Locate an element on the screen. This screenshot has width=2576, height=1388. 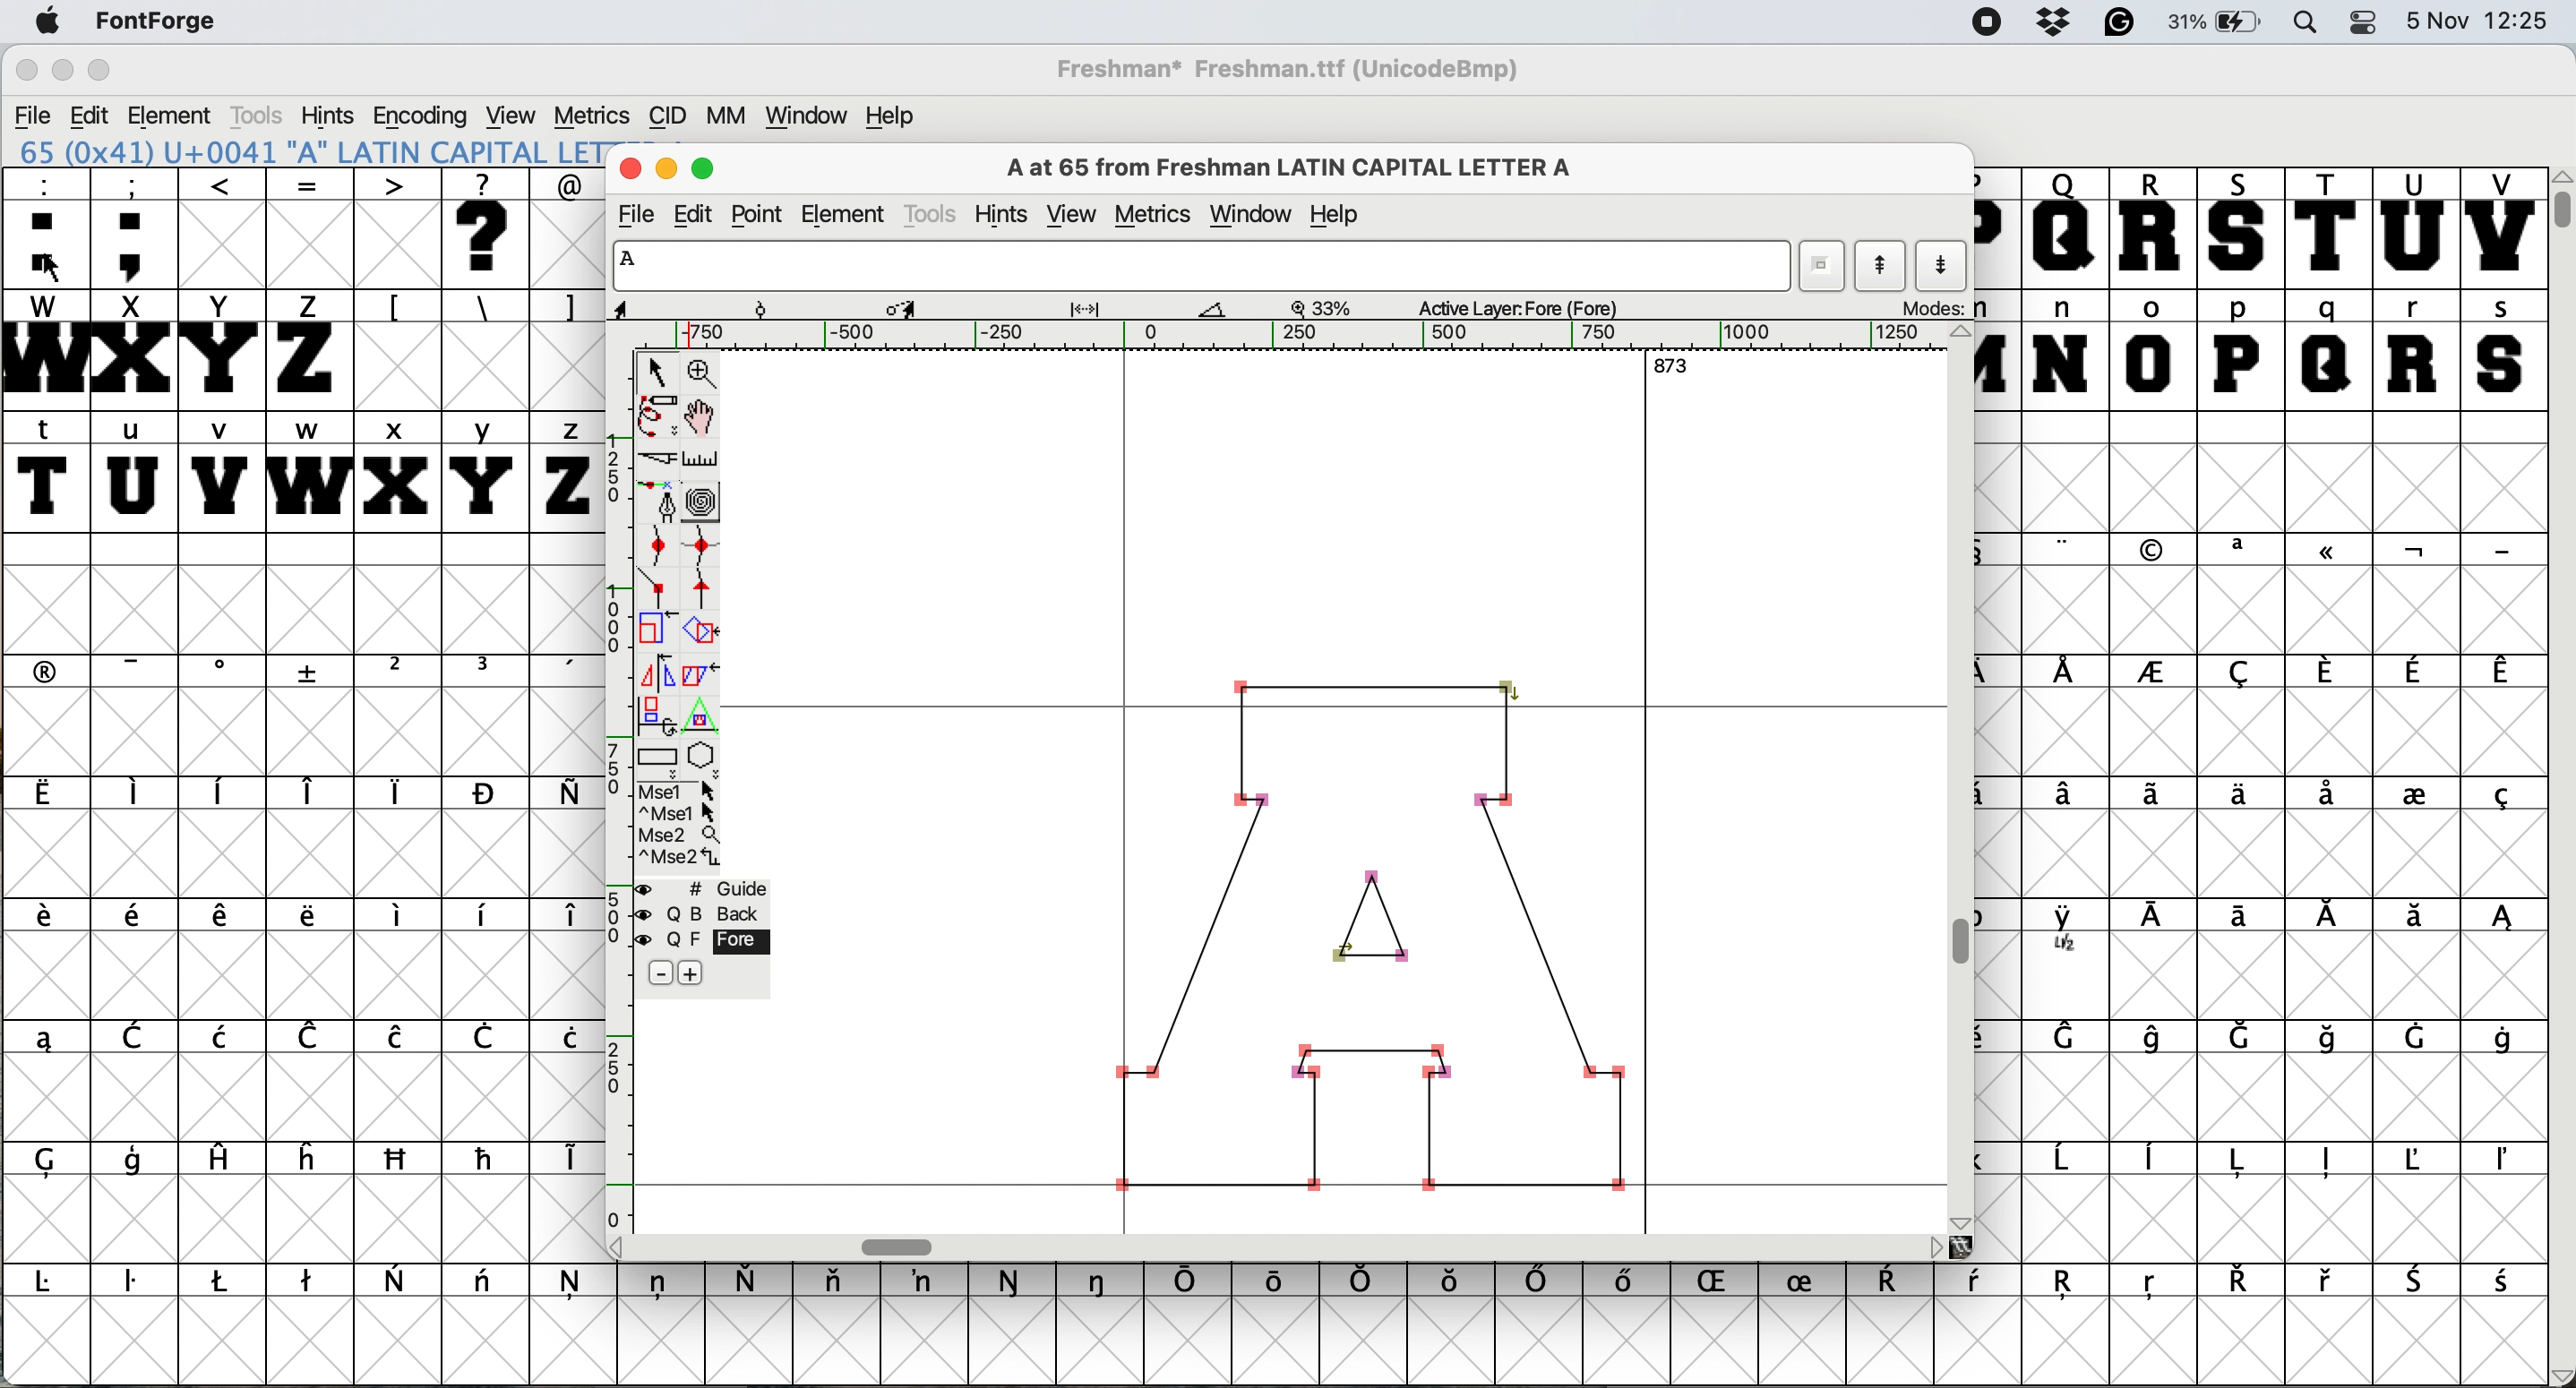
symbol is located at coordinates (139, 920).